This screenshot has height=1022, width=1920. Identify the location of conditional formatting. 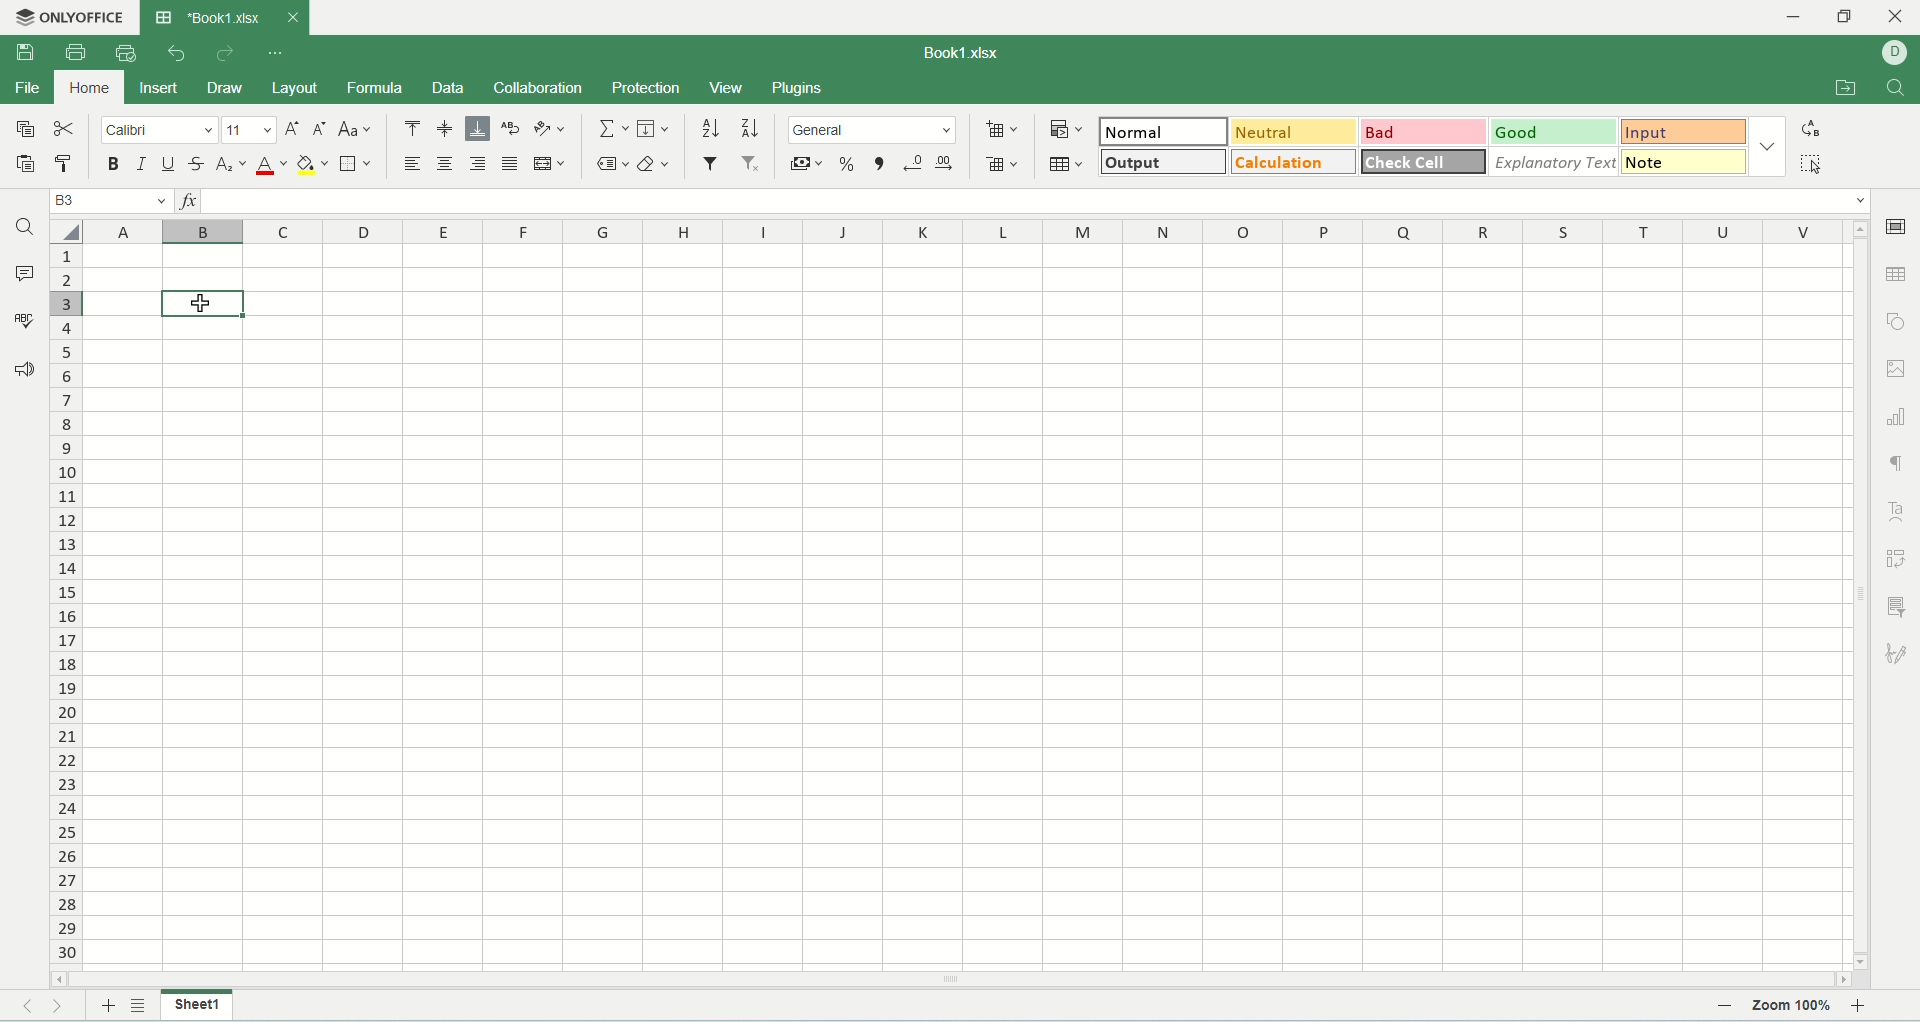
(1070, 130).